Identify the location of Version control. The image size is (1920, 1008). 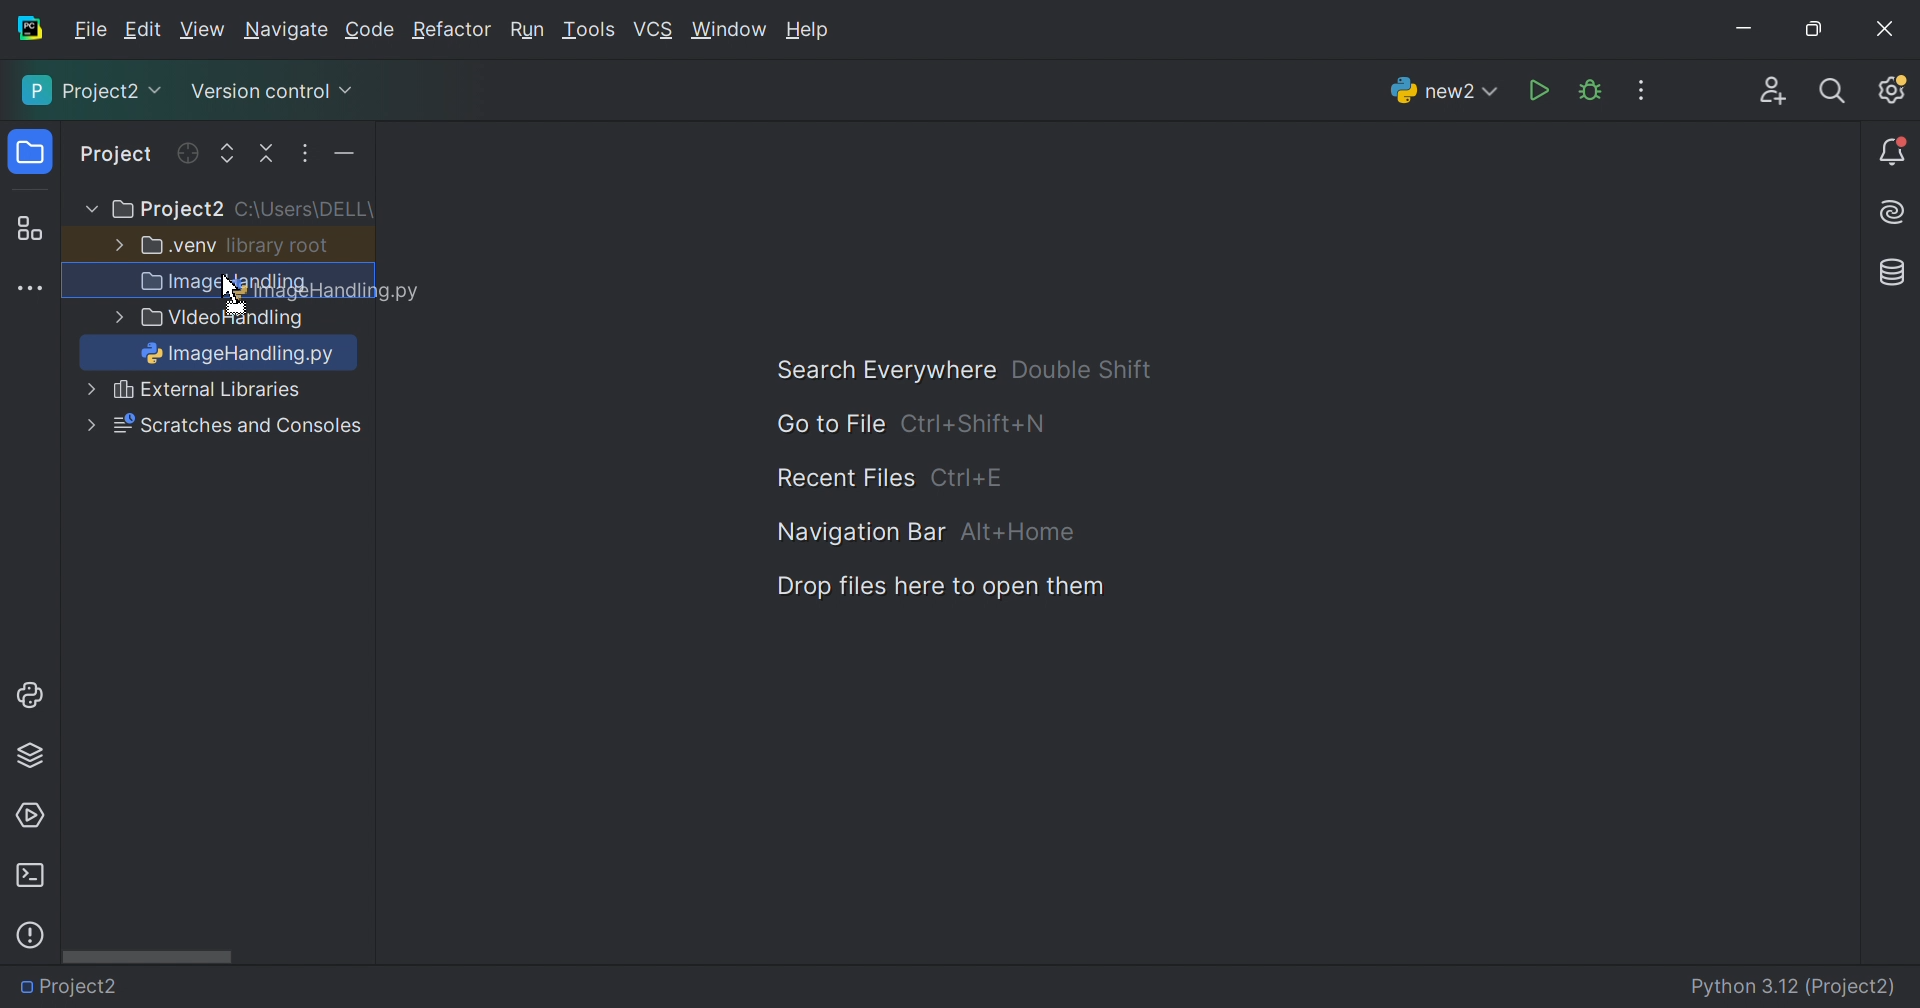
(270, 95).